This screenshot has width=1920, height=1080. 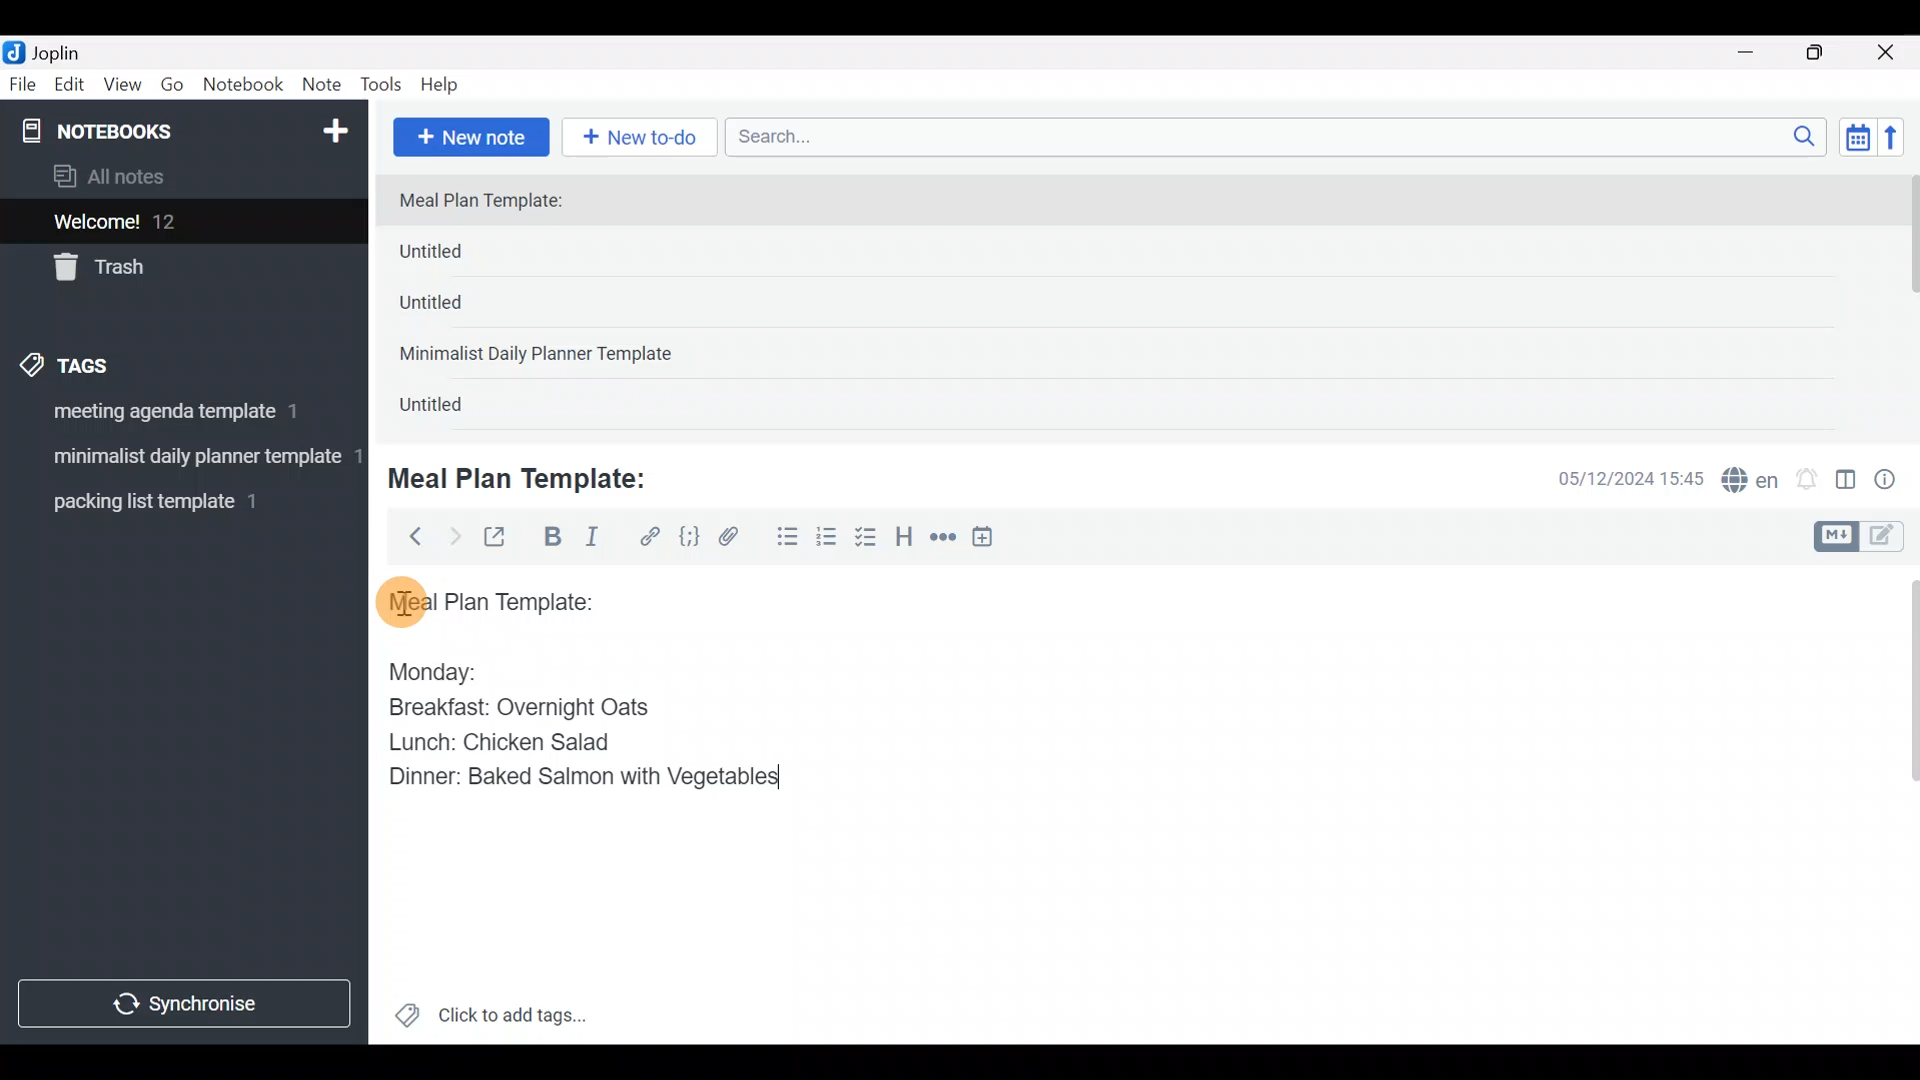 What do you see at coordinates (515, 710) in the screenshot?
I see `Breakfast: Overnight Oats` at bounding box center [515, 710].